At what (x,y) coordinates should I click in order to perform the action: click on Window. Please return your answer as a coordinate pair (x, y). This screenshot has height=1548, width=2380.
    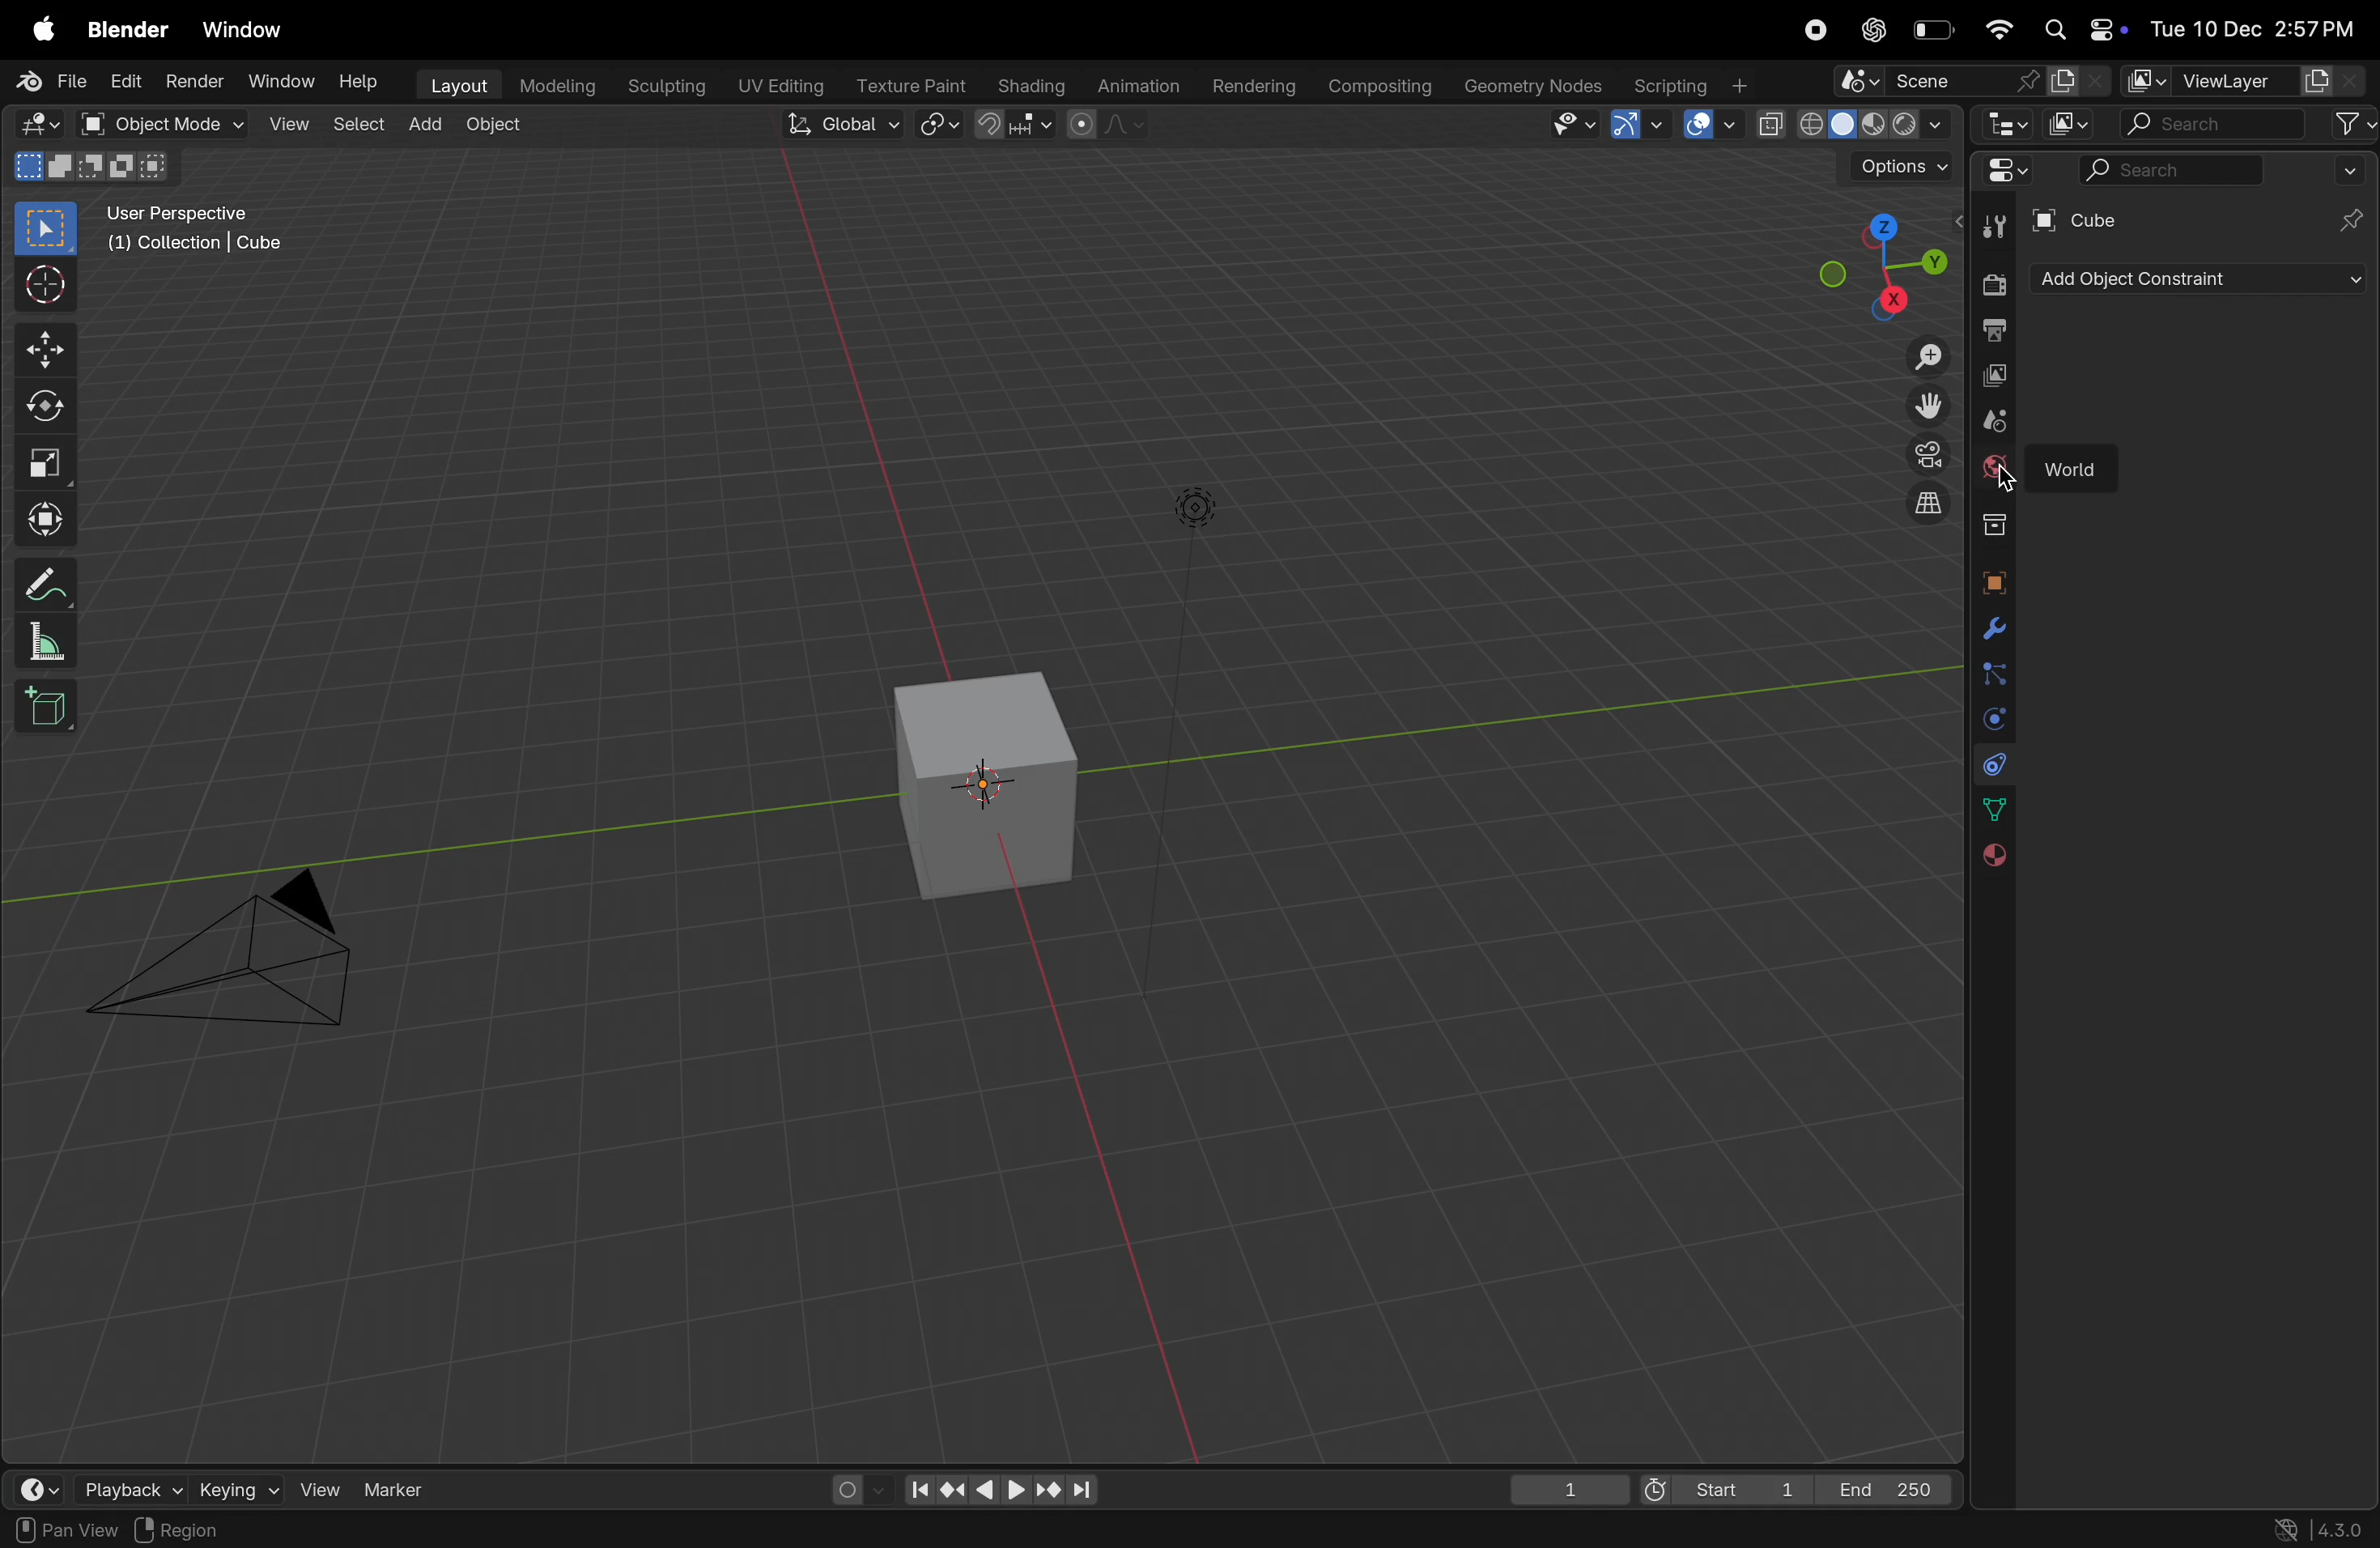
    Looking at the image, I should click on (250, 31).